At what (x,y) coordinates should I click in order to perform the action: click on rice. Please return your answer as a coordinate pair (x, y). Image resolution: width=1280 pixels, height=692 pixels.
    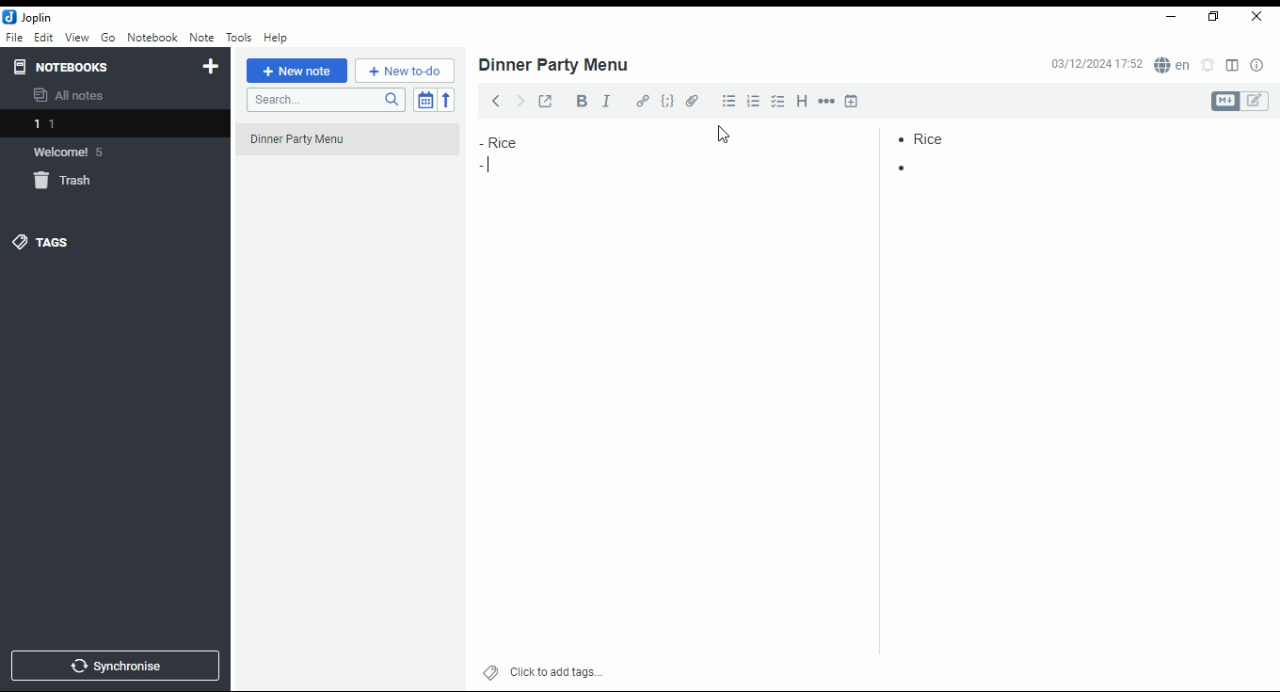
    Looking at the image, I should click on (515, 142).